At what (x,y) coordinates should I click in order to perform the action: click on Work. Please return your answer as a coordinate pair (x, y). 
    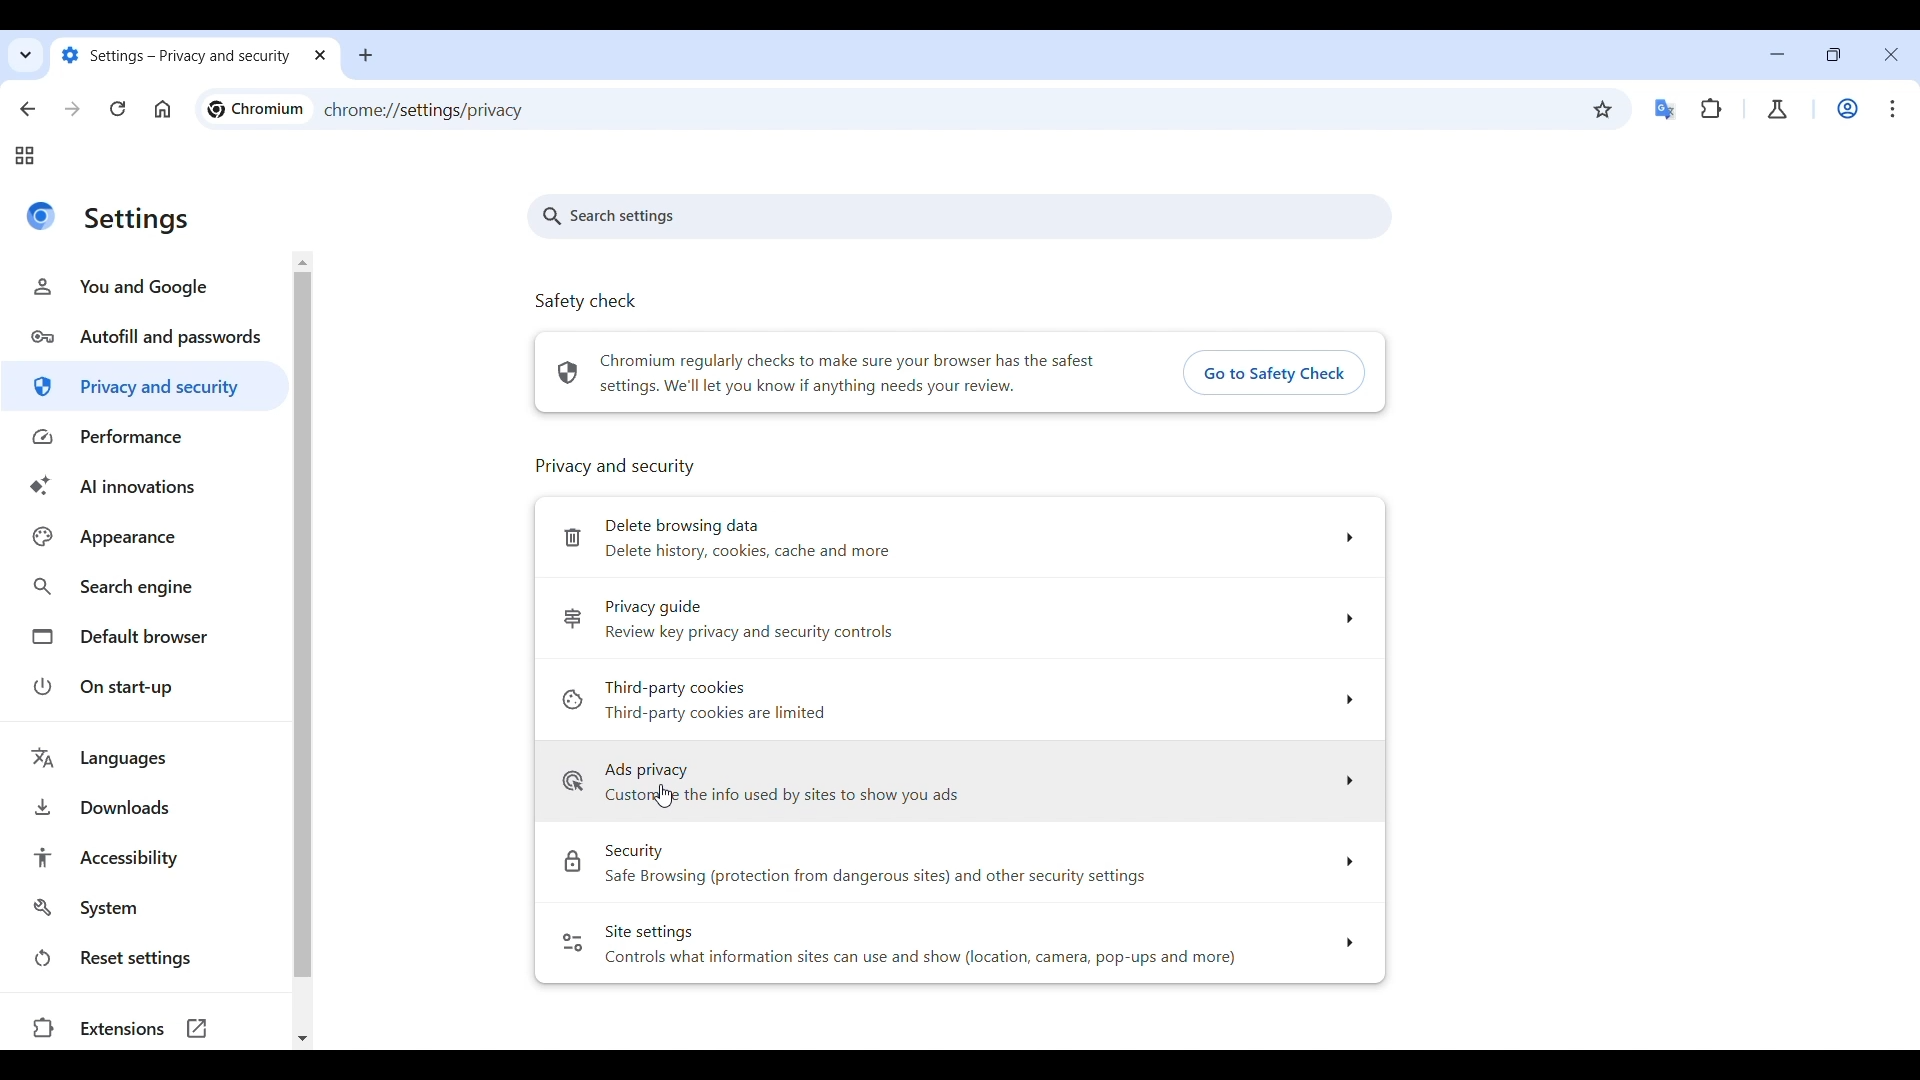
    Looking at the image, I should click on (1848, 108).